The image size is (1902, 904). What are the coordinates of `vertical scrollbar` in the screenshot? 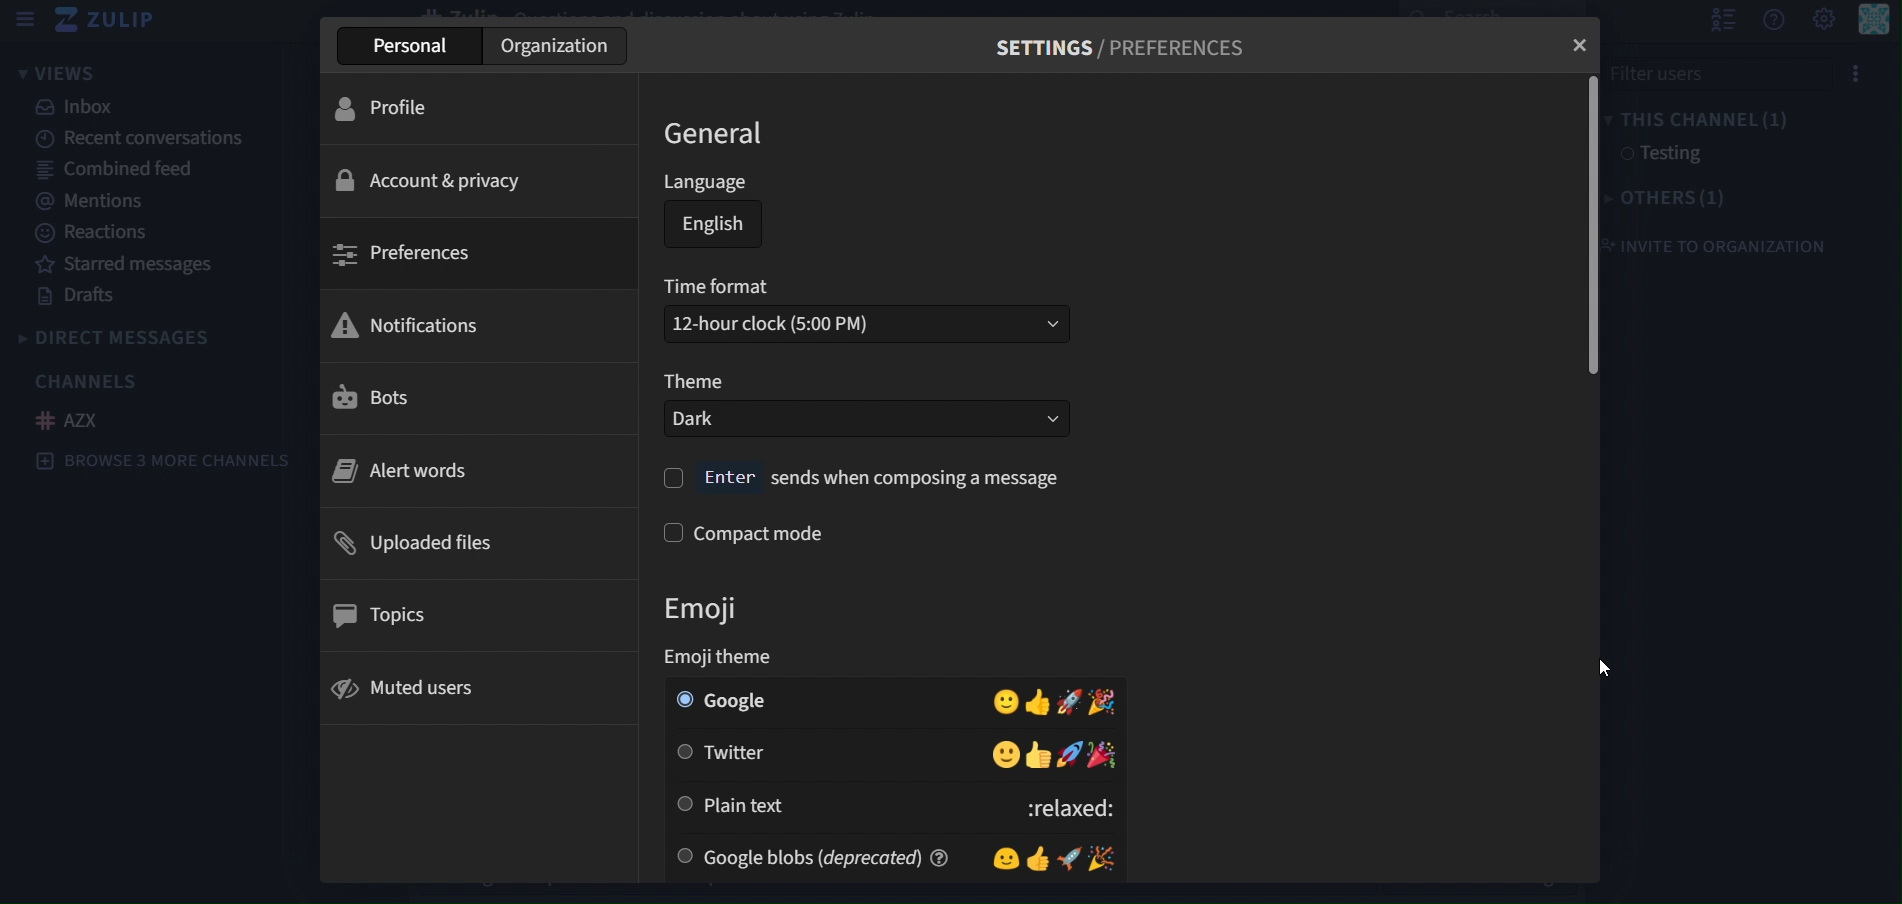 It's located at (1587, 225).